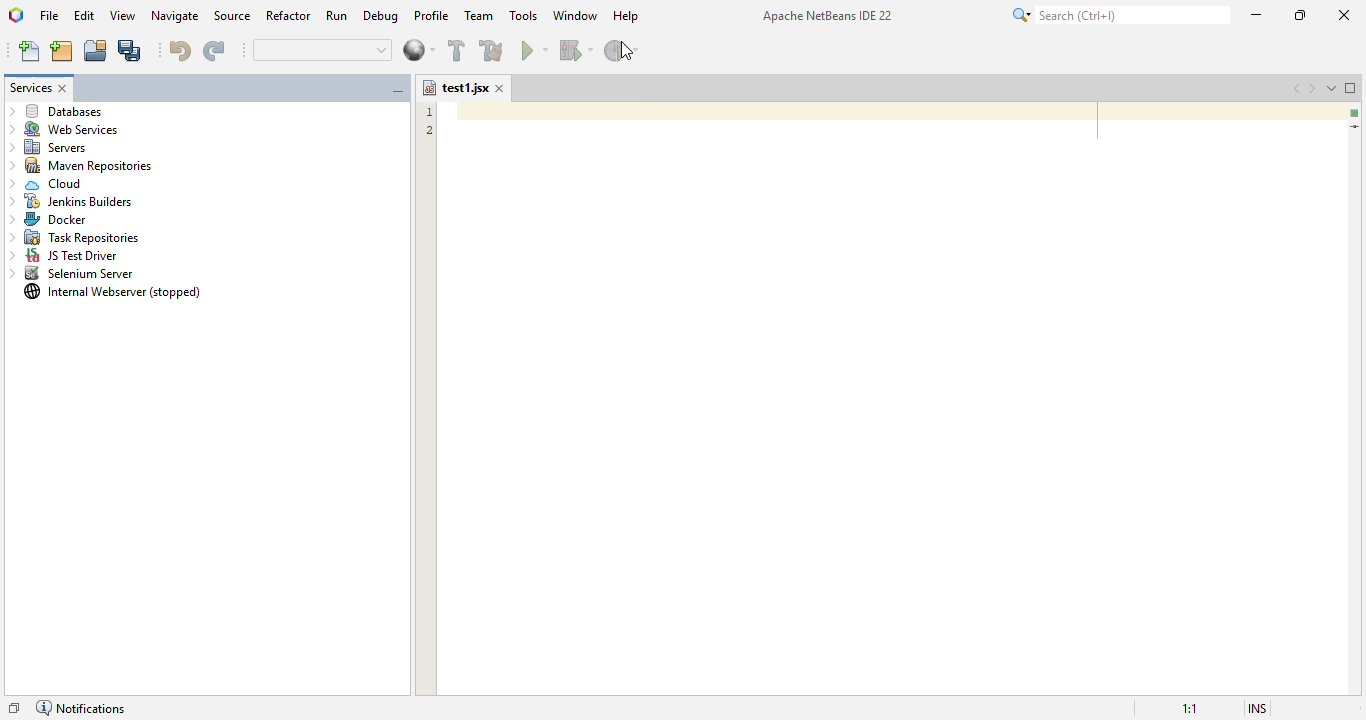 Image resolution: width=1366 pixels, height=720 pixels. Describe the element at coordinates (31, 88) in the screenshot. I see `services` at that location.